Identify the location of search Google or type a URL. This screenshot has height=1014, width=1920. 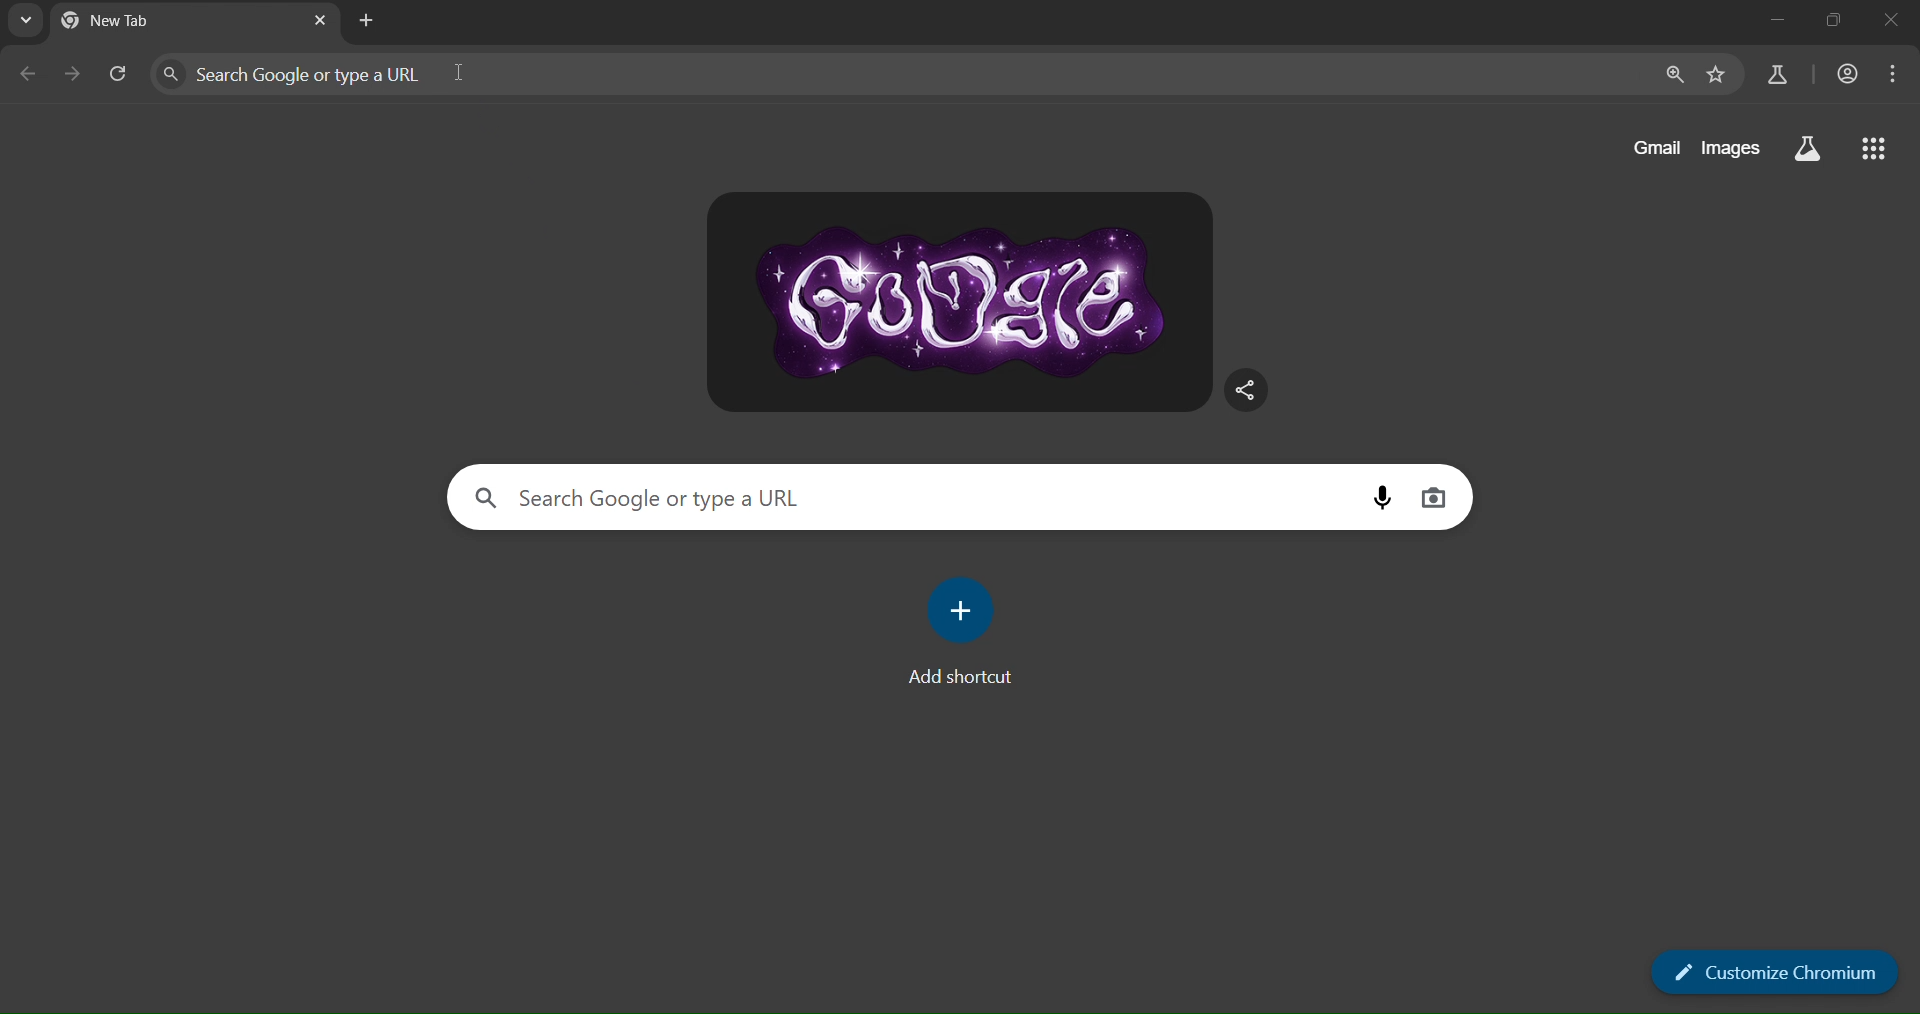
(428, 72).